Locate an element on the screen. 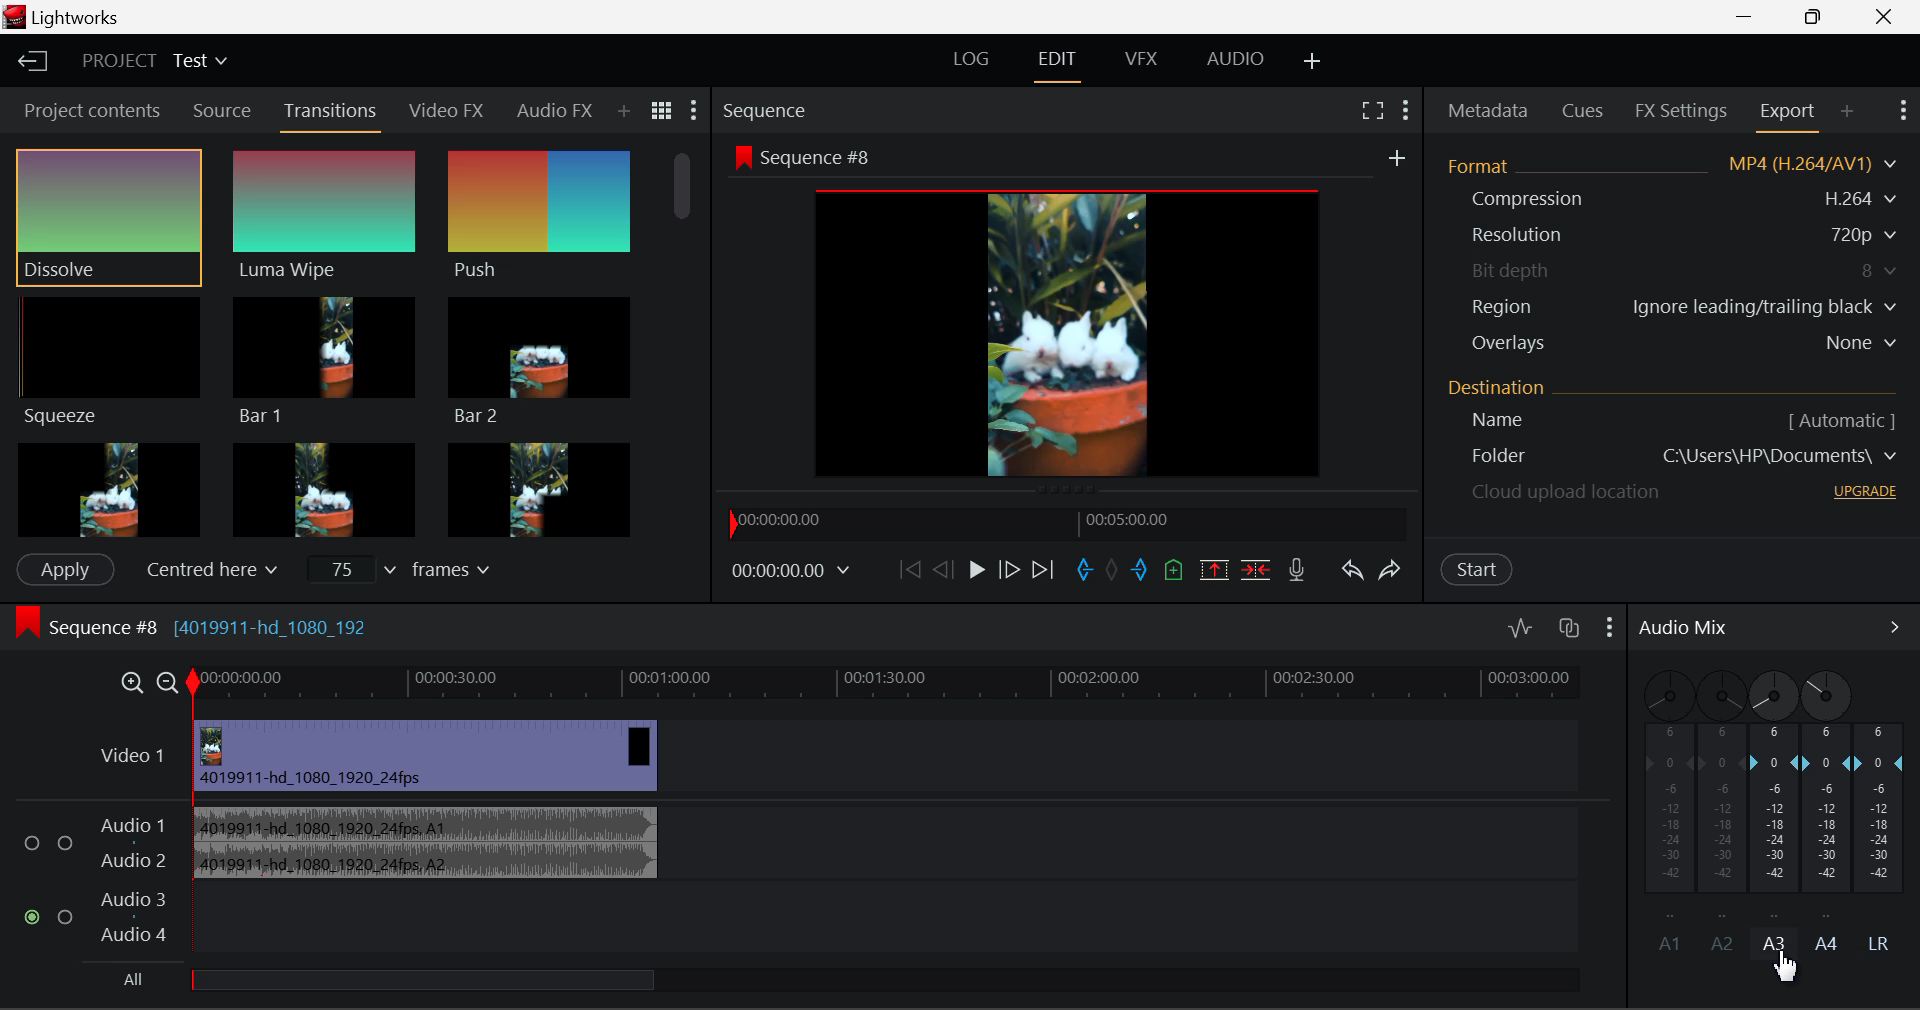 The width and height of the screenshot is (1920, 1010). Metadata is located at coordinates (1487, 112).